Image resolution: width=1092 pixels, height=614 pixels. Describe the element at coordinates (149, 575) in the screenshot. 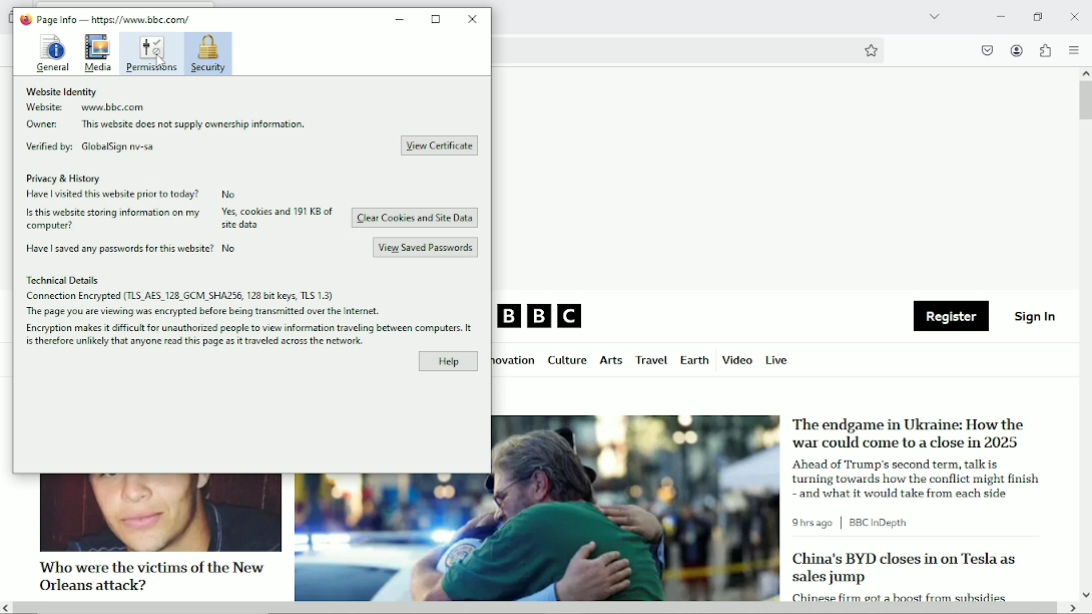

I see `Who were the victims of the New Orleans attack?` at that location.